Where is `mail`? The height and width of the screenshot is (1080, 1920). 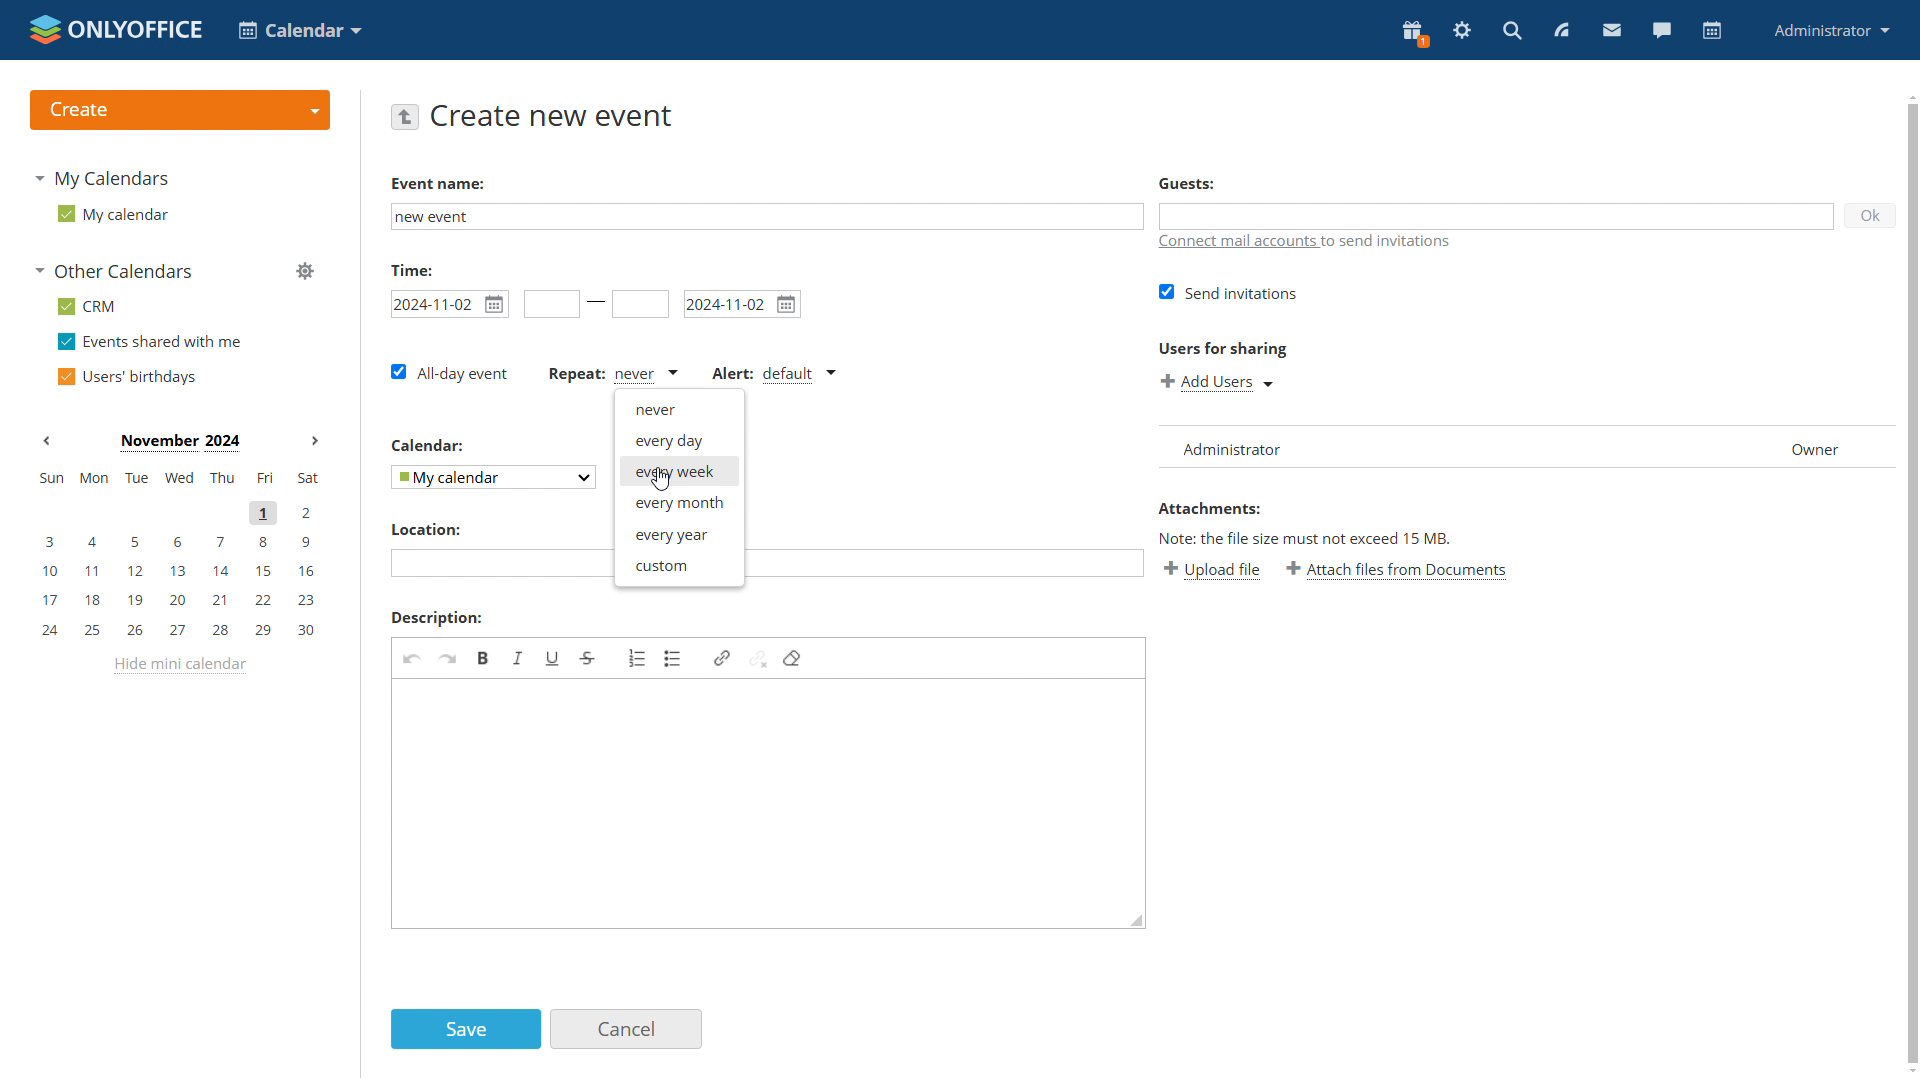
mail is located at coordinates (1613, 32).